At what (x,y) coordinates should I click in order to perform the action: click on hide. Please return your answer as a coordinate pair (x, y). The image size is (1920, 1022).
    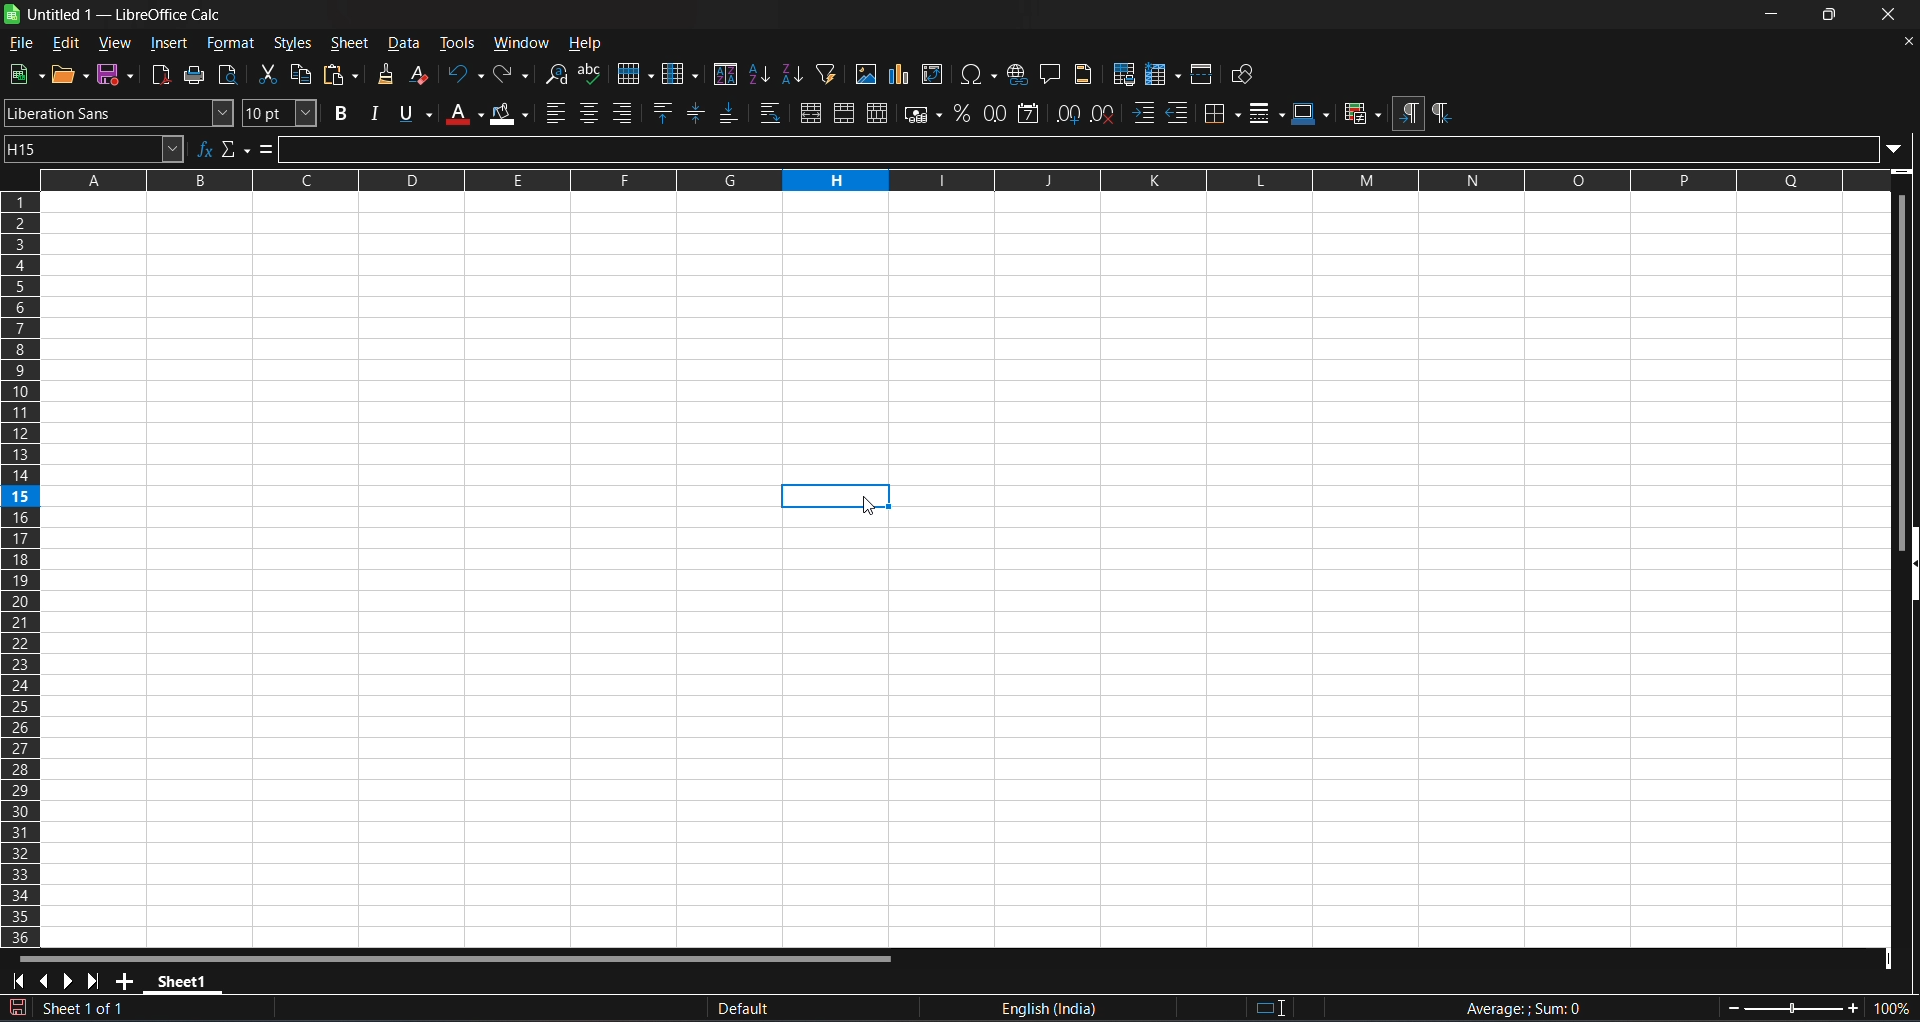
    Looking at the image, I should click on (1908, 565).